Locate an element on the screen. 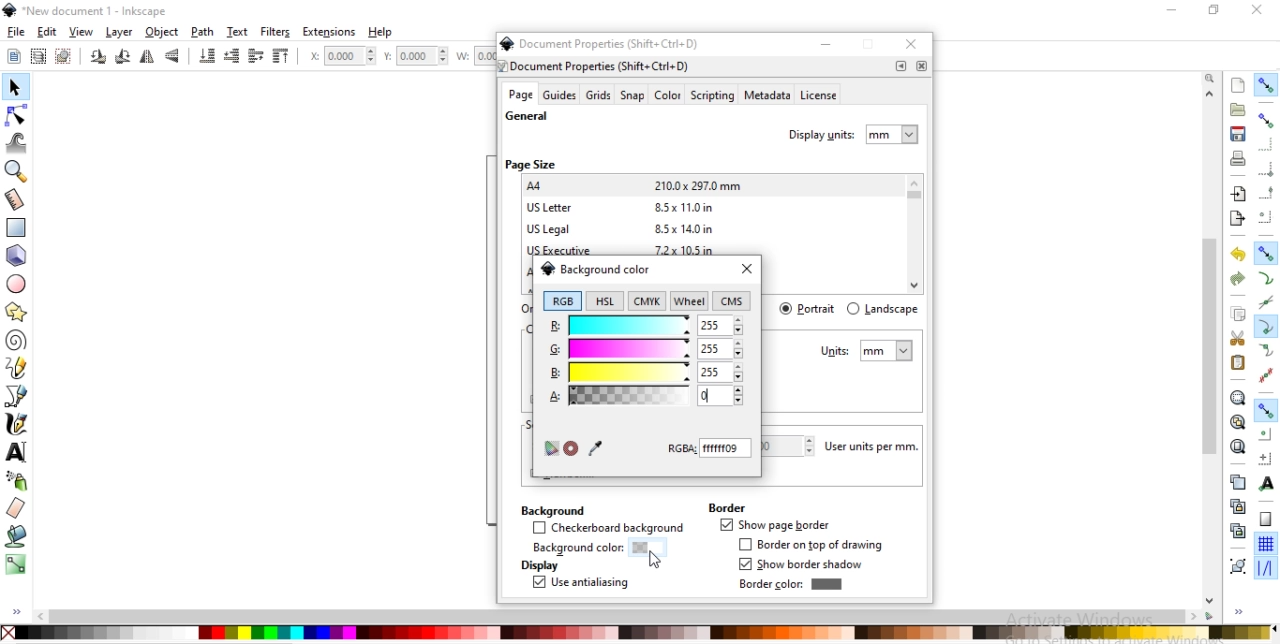  grids is located at coordinates (598, 95).